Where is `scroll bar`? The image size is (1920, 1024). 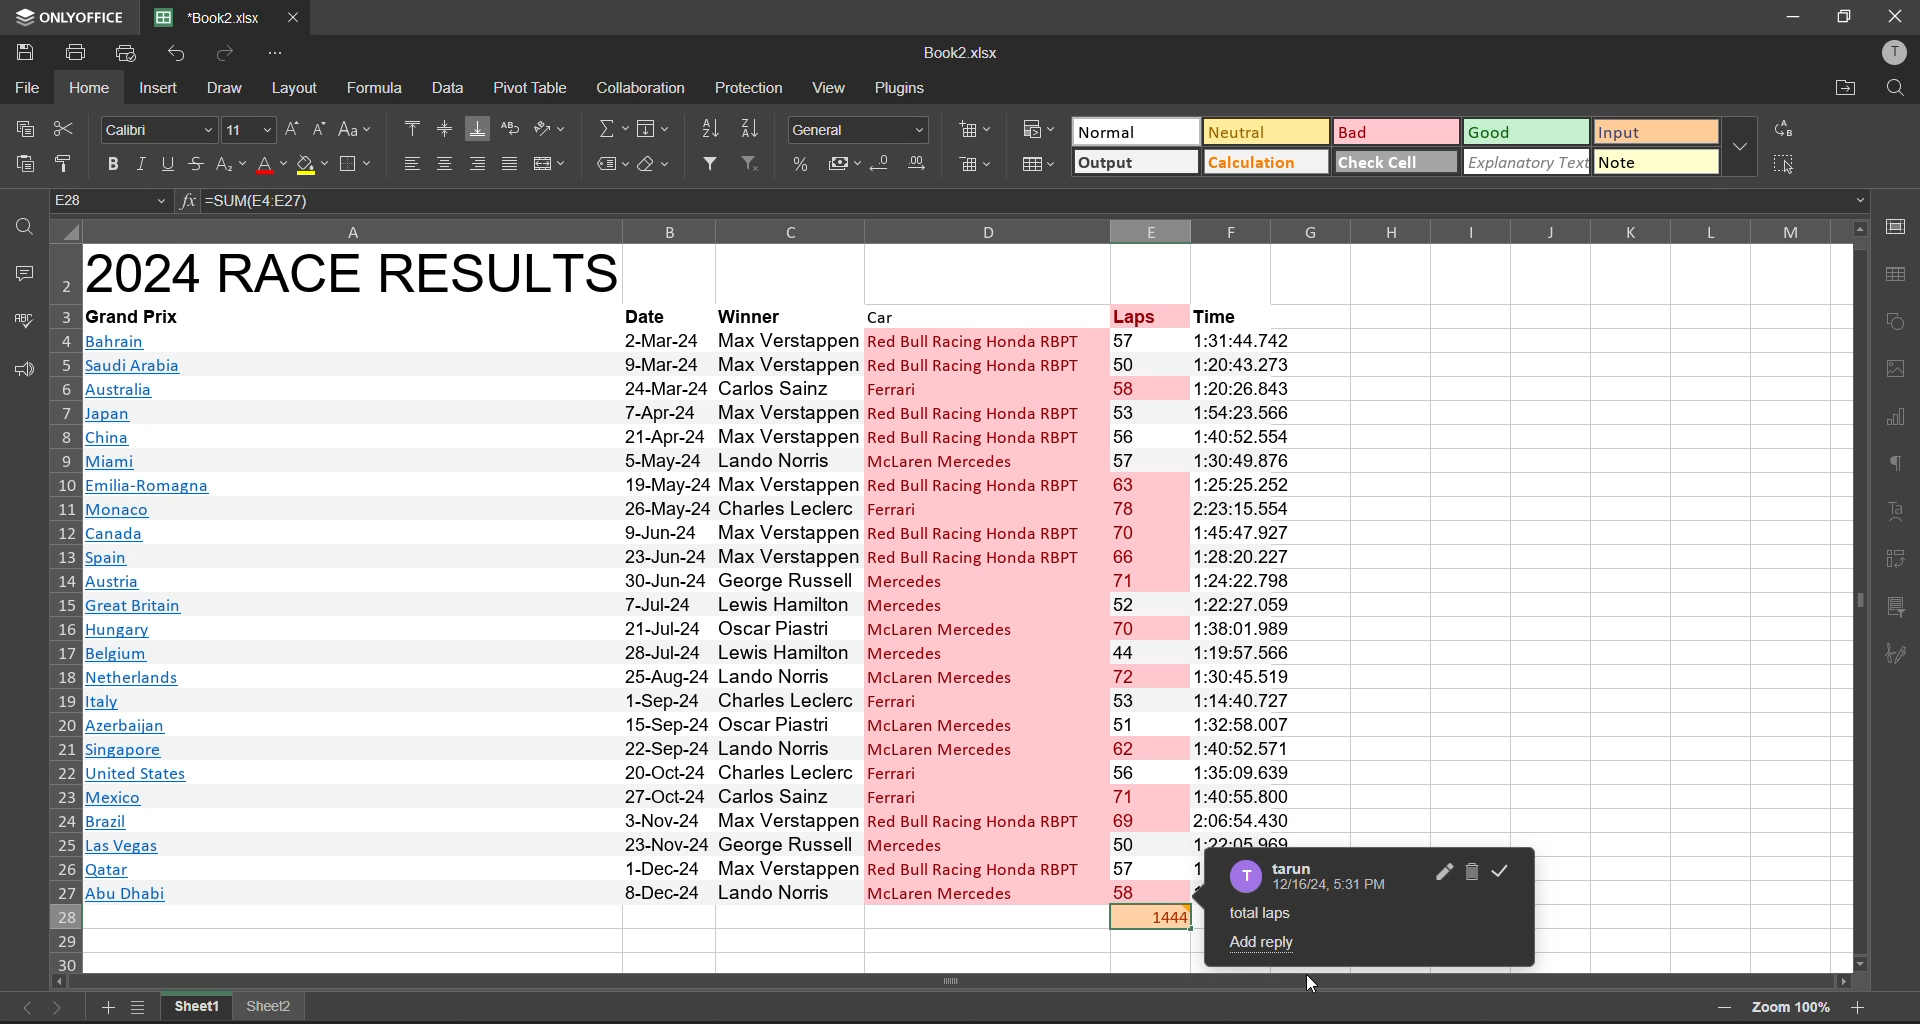 scroll bar is located at coordinates (1863, 595).